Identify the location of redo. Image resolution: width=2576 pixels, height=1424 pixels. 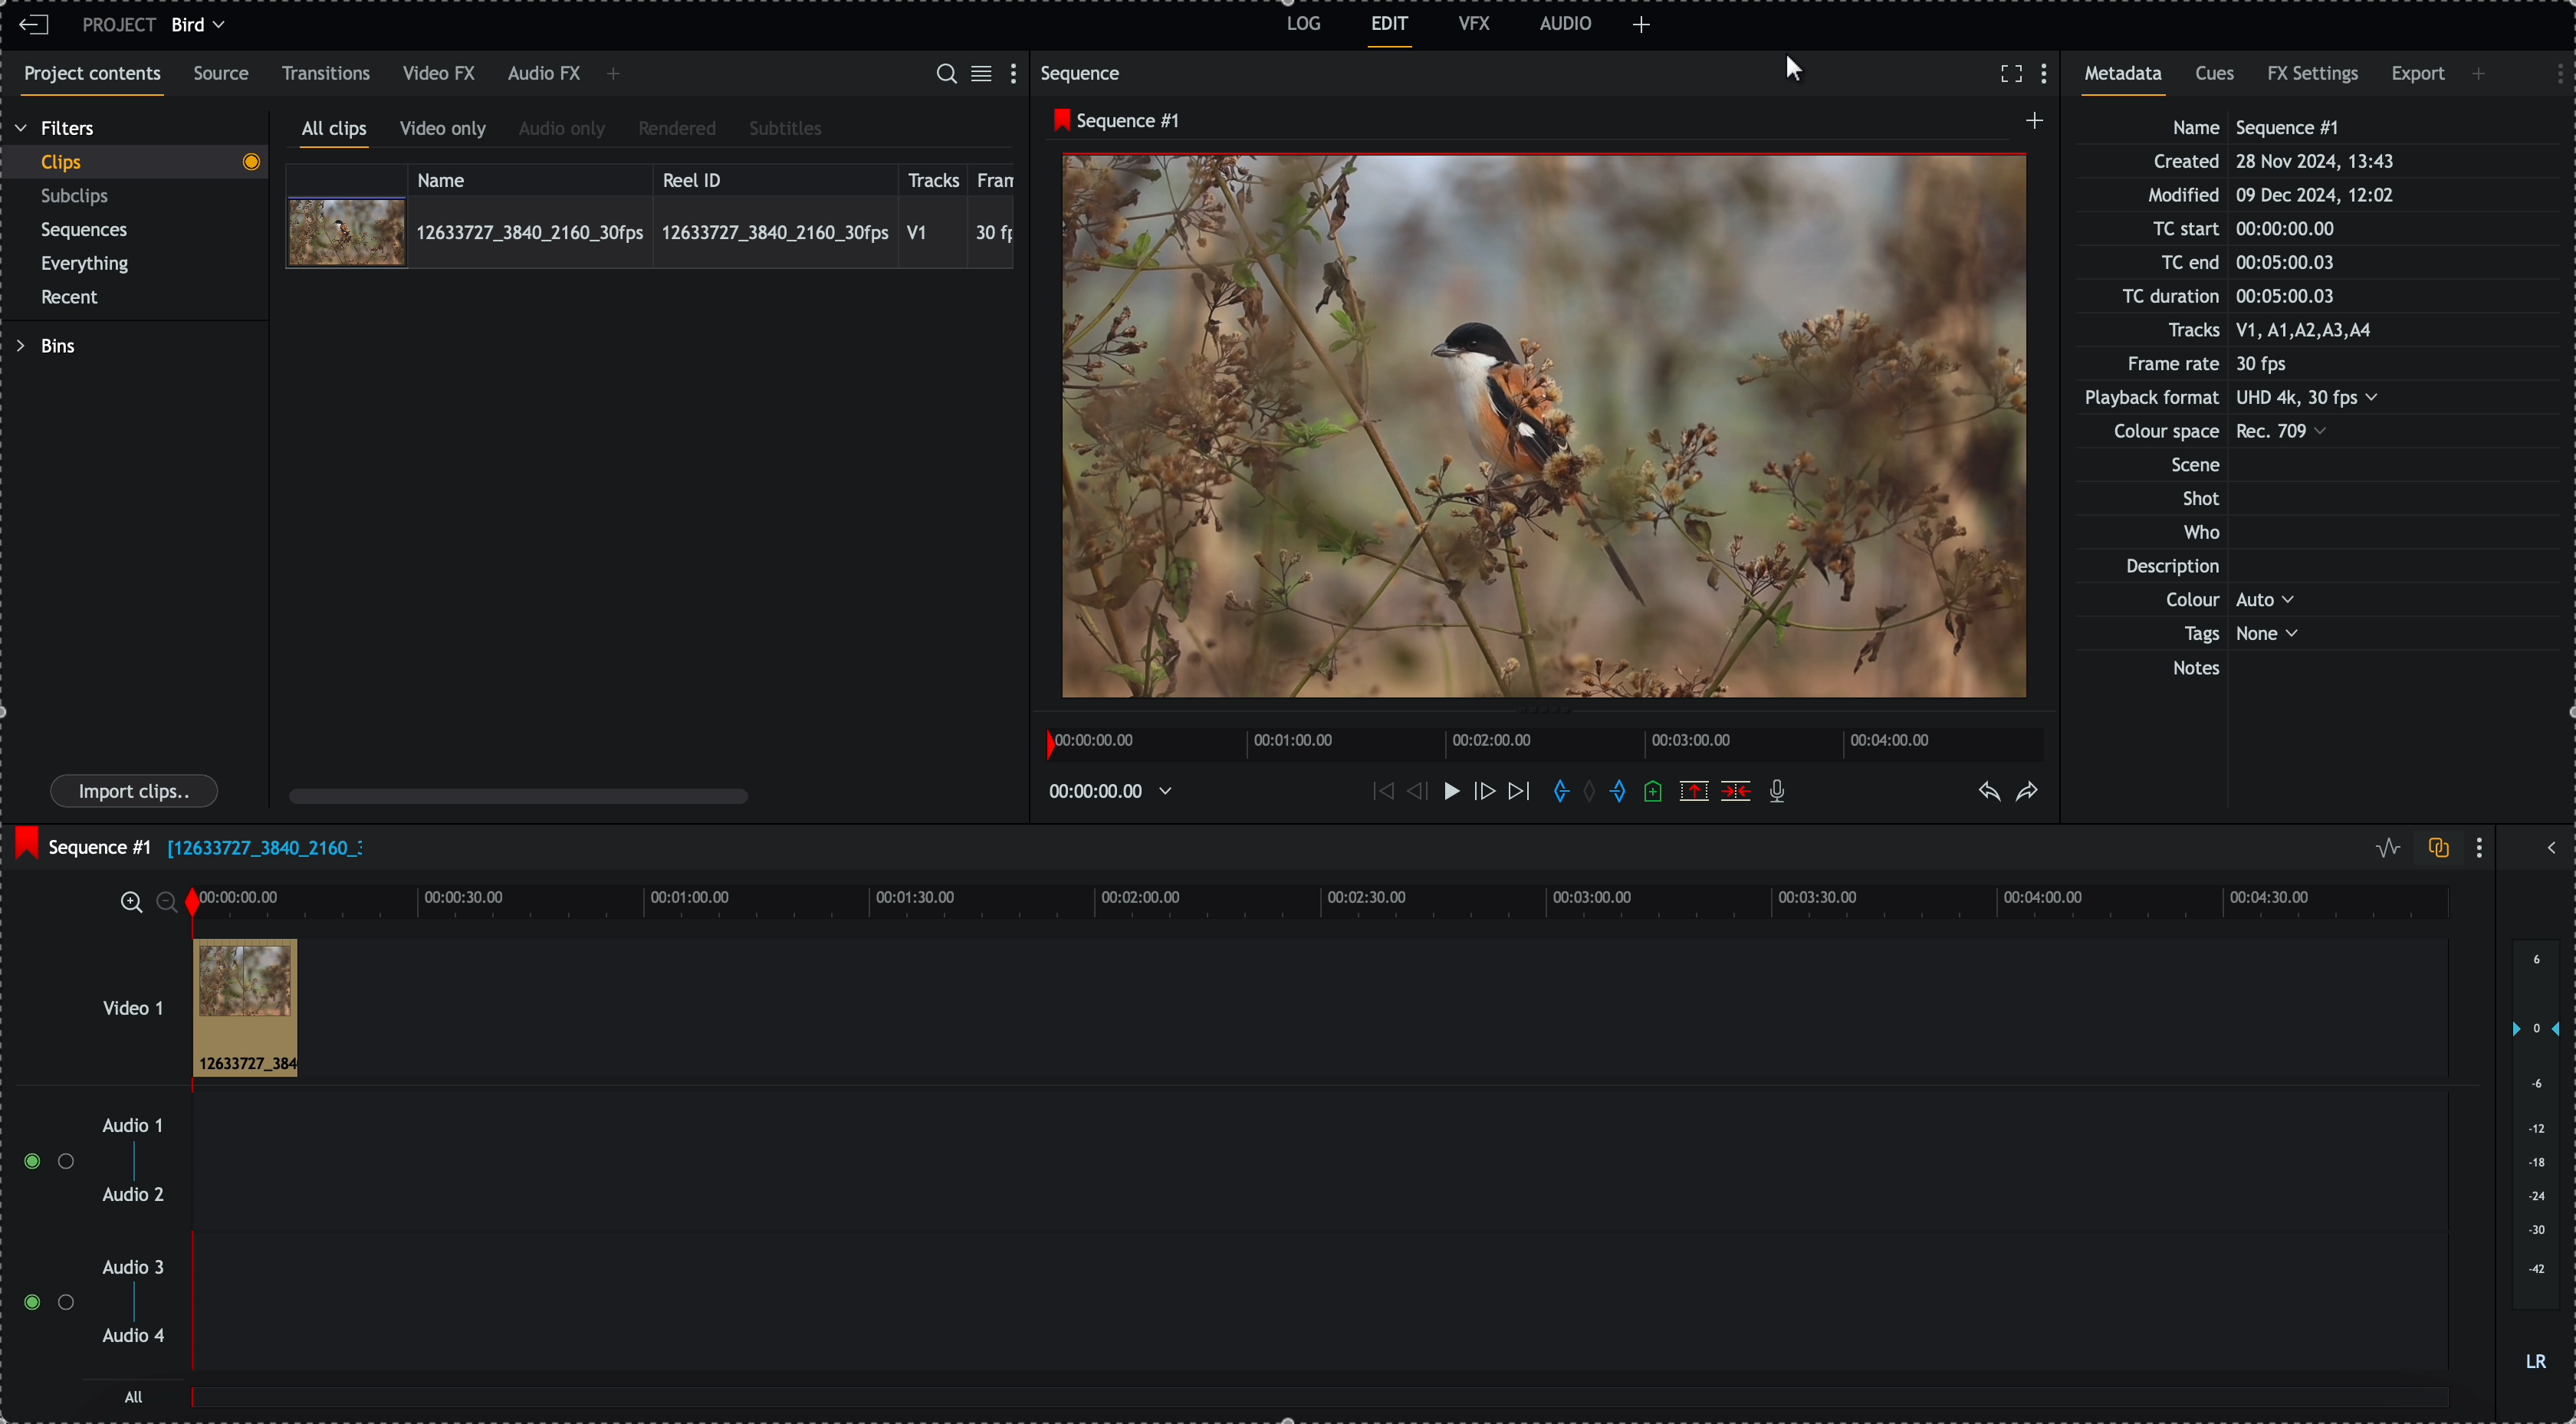
(2028, 793).